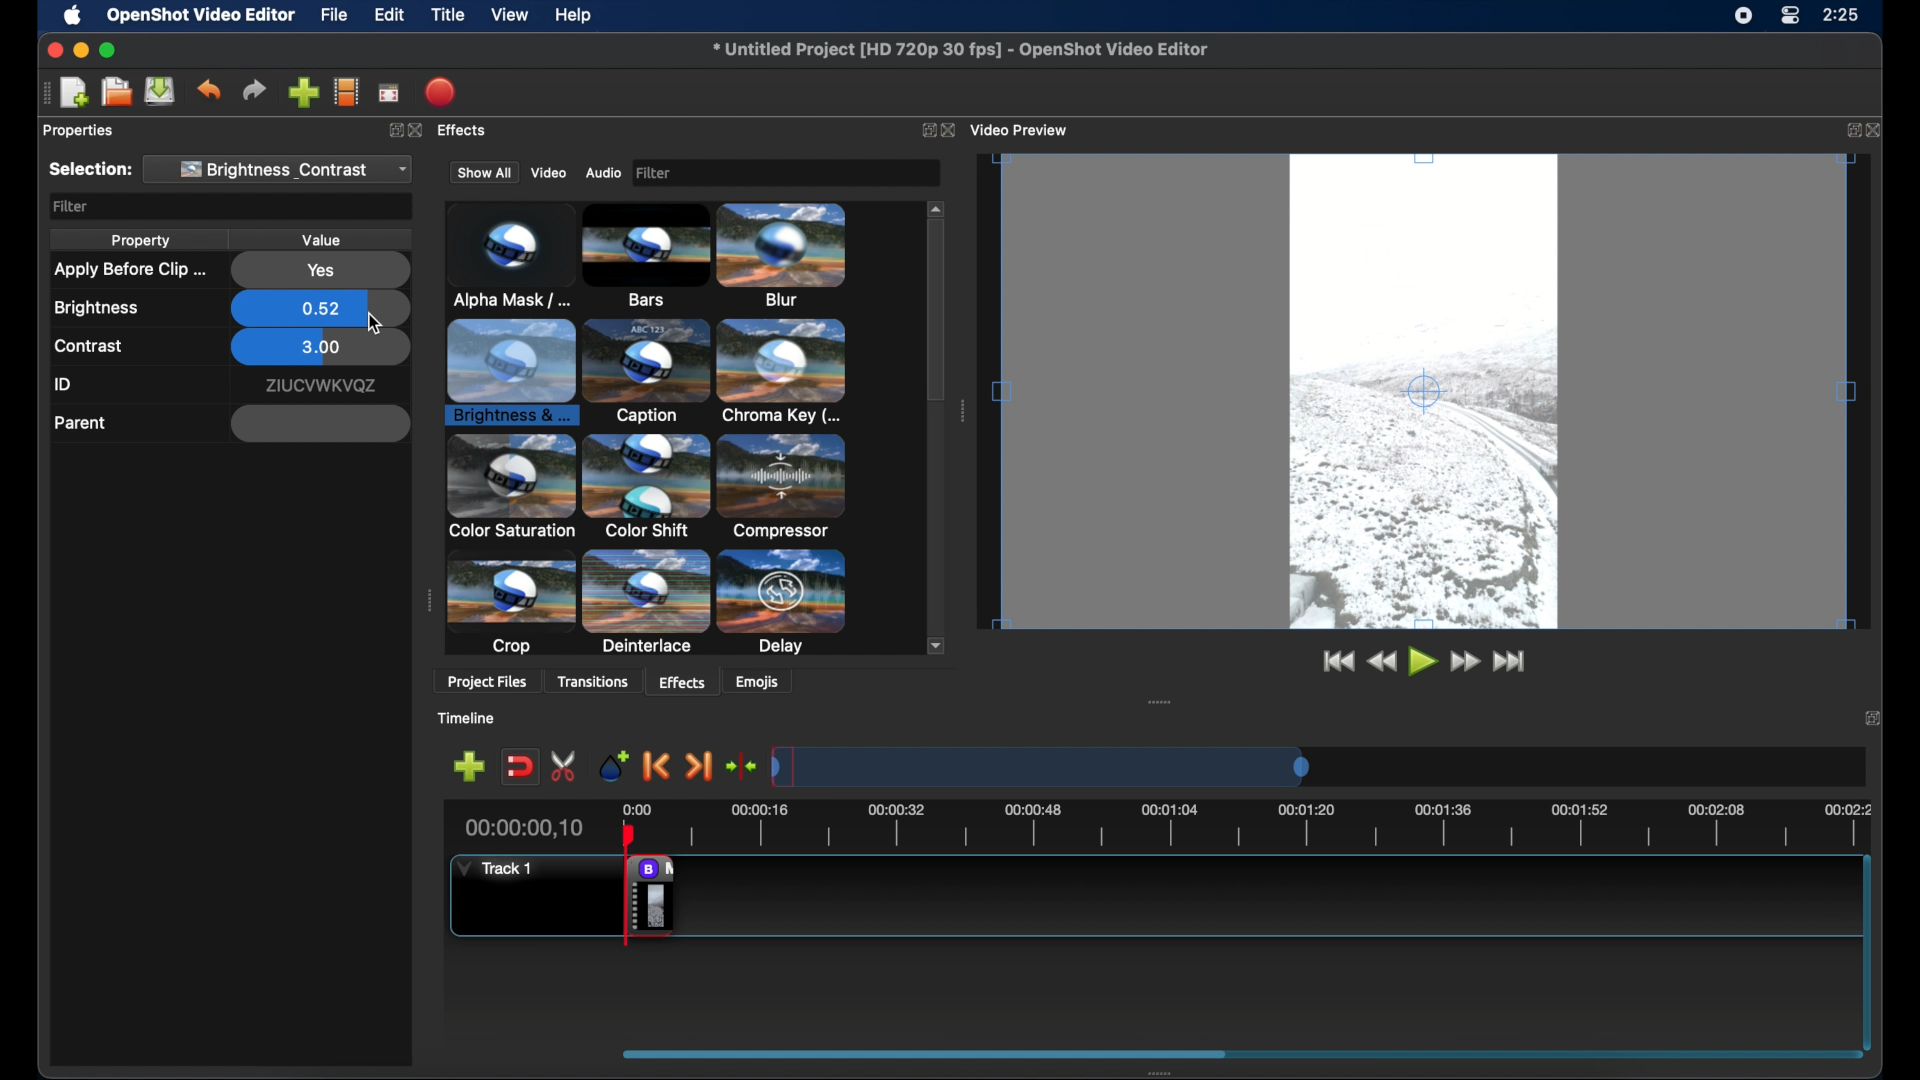 The height and width of the screenshot is (1080, 1920). Describe the element at coordinates (934, 206) in the screenshot. I see `scroll up arrow` at that location.